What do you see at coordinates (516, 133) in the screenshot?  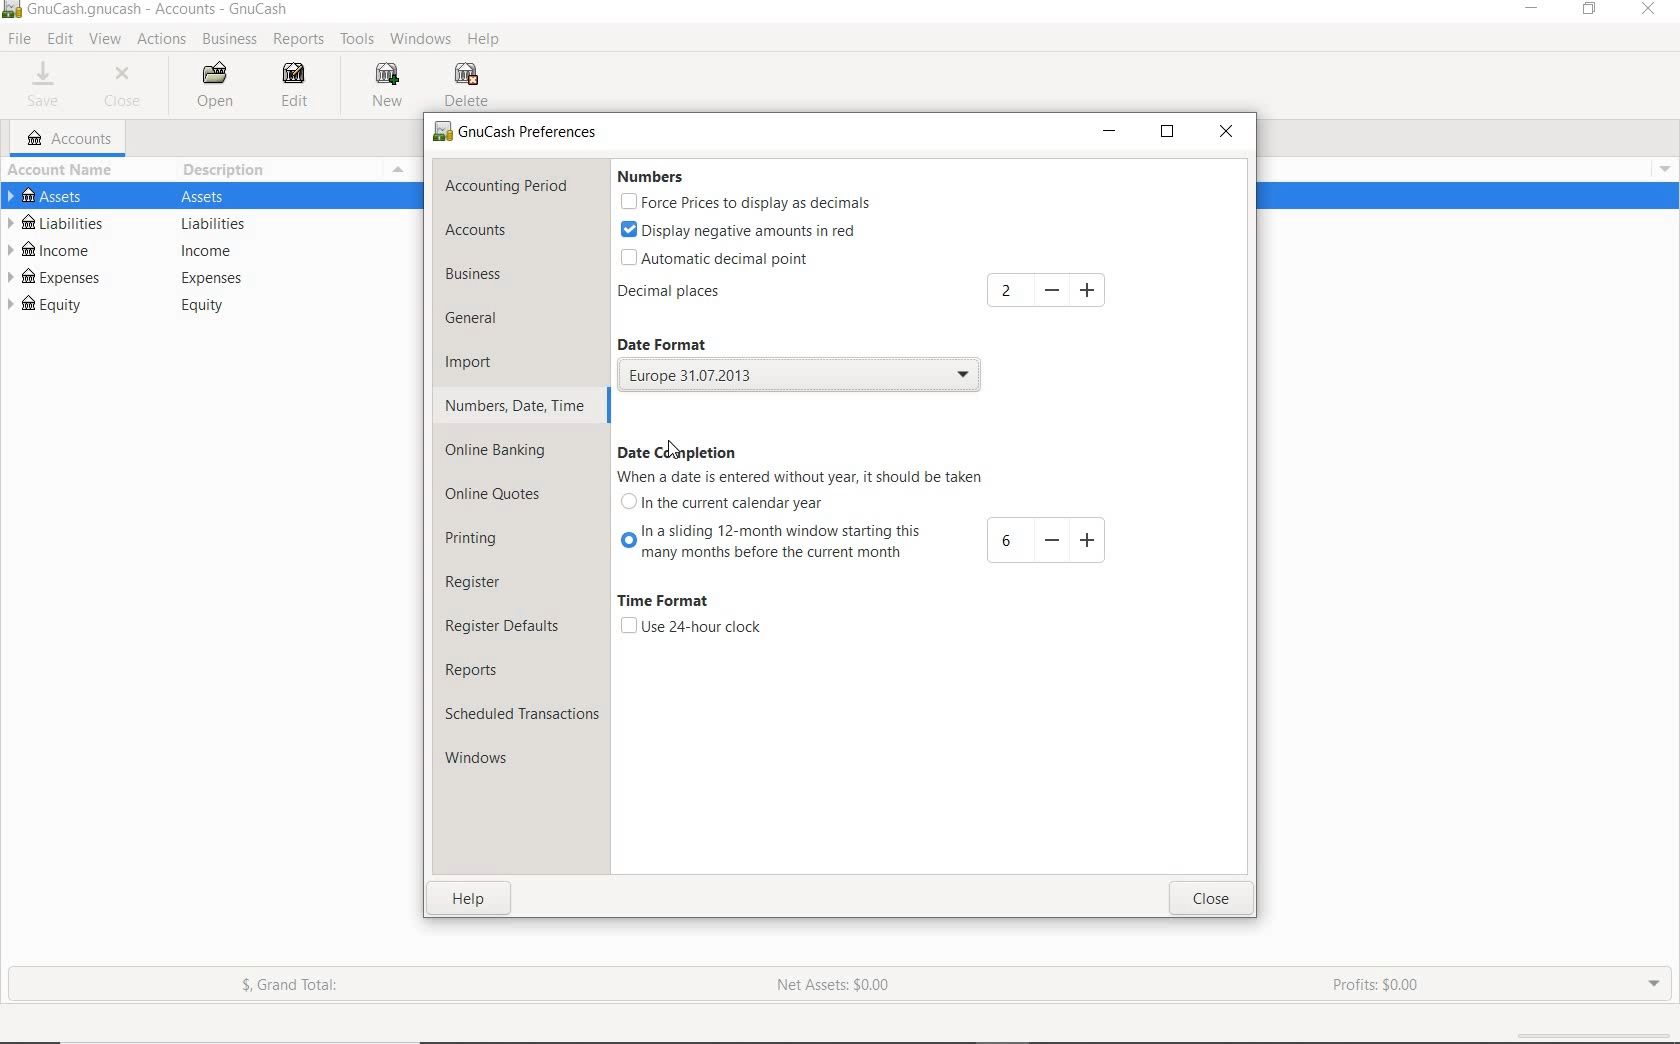 I see `GnuCash Preferences` at bounding box center [516, 133].